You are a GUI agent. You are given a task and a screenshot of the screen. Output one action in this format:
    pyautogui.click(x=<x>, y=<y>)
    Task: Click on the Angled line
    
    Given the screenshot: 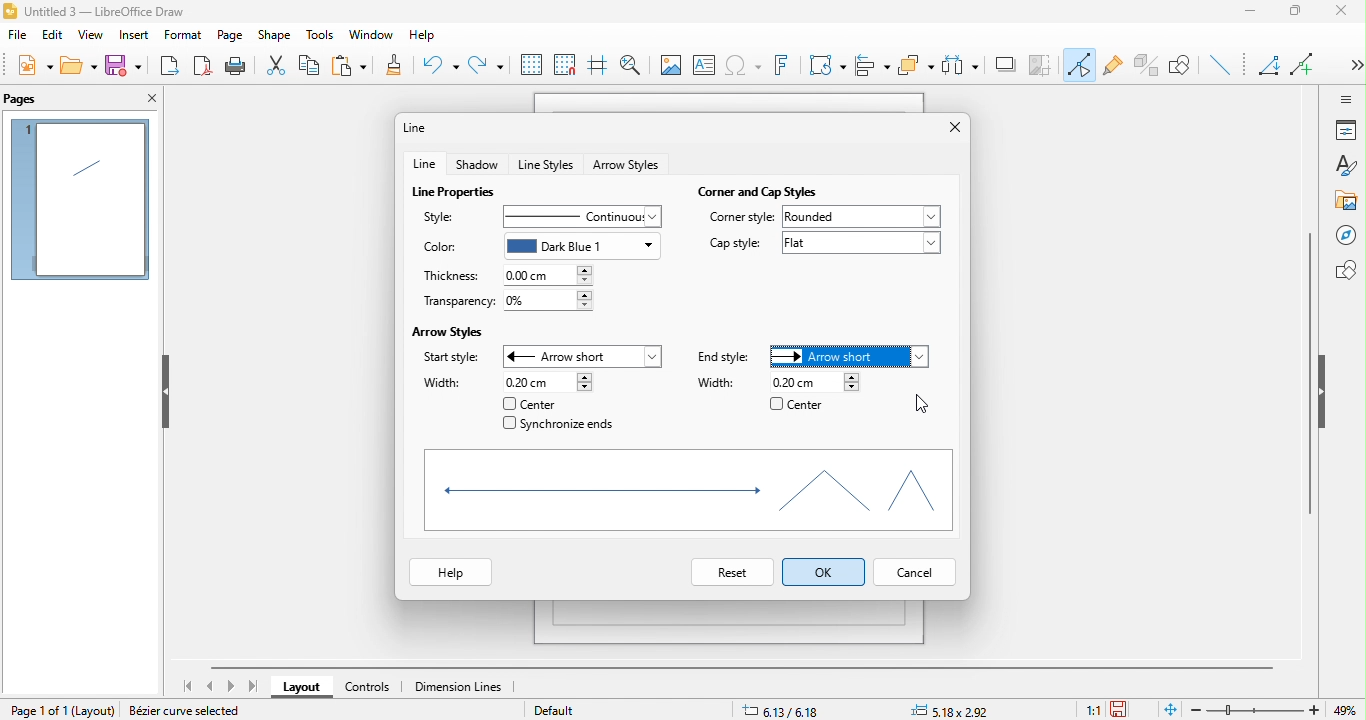 What is the action you would take?
    pyautogui.click(x=1272, y=68)
    